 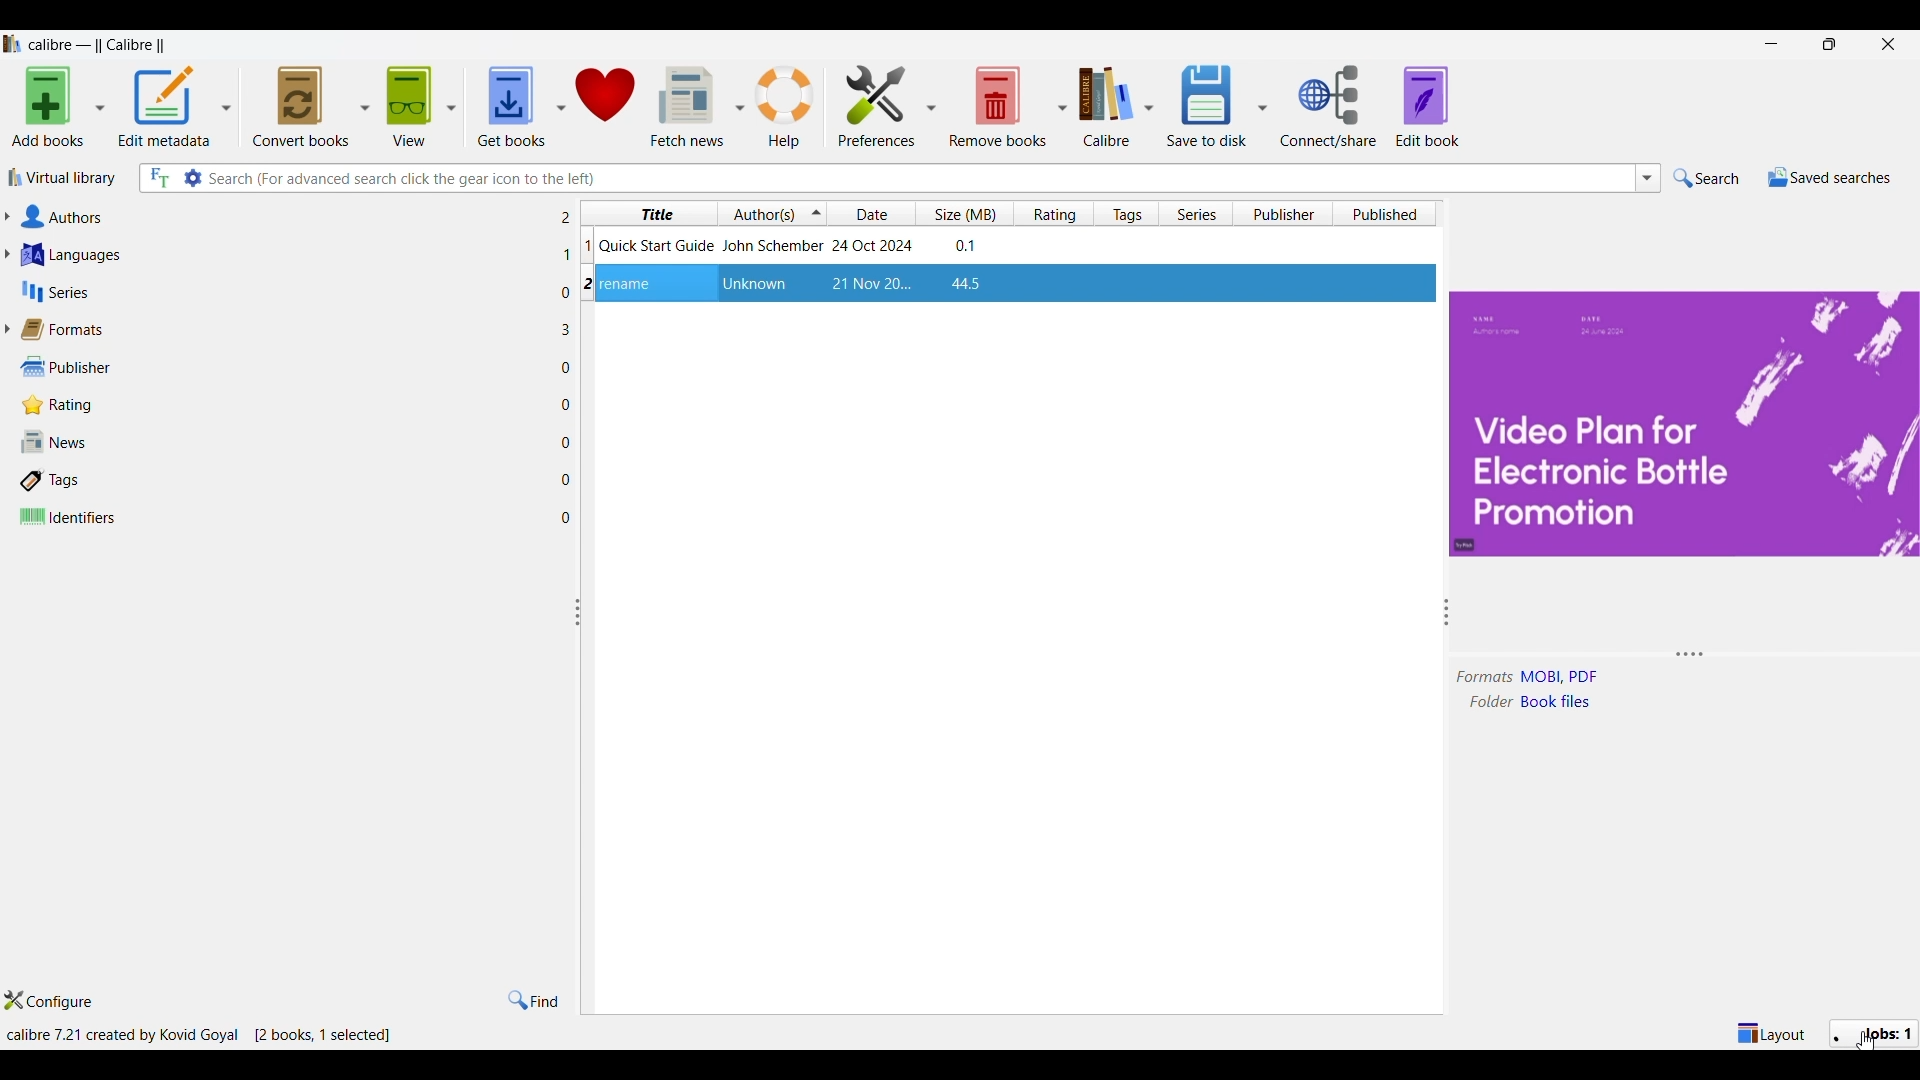 I want to click on Jobs changed, so click(x=1869, y=1035).